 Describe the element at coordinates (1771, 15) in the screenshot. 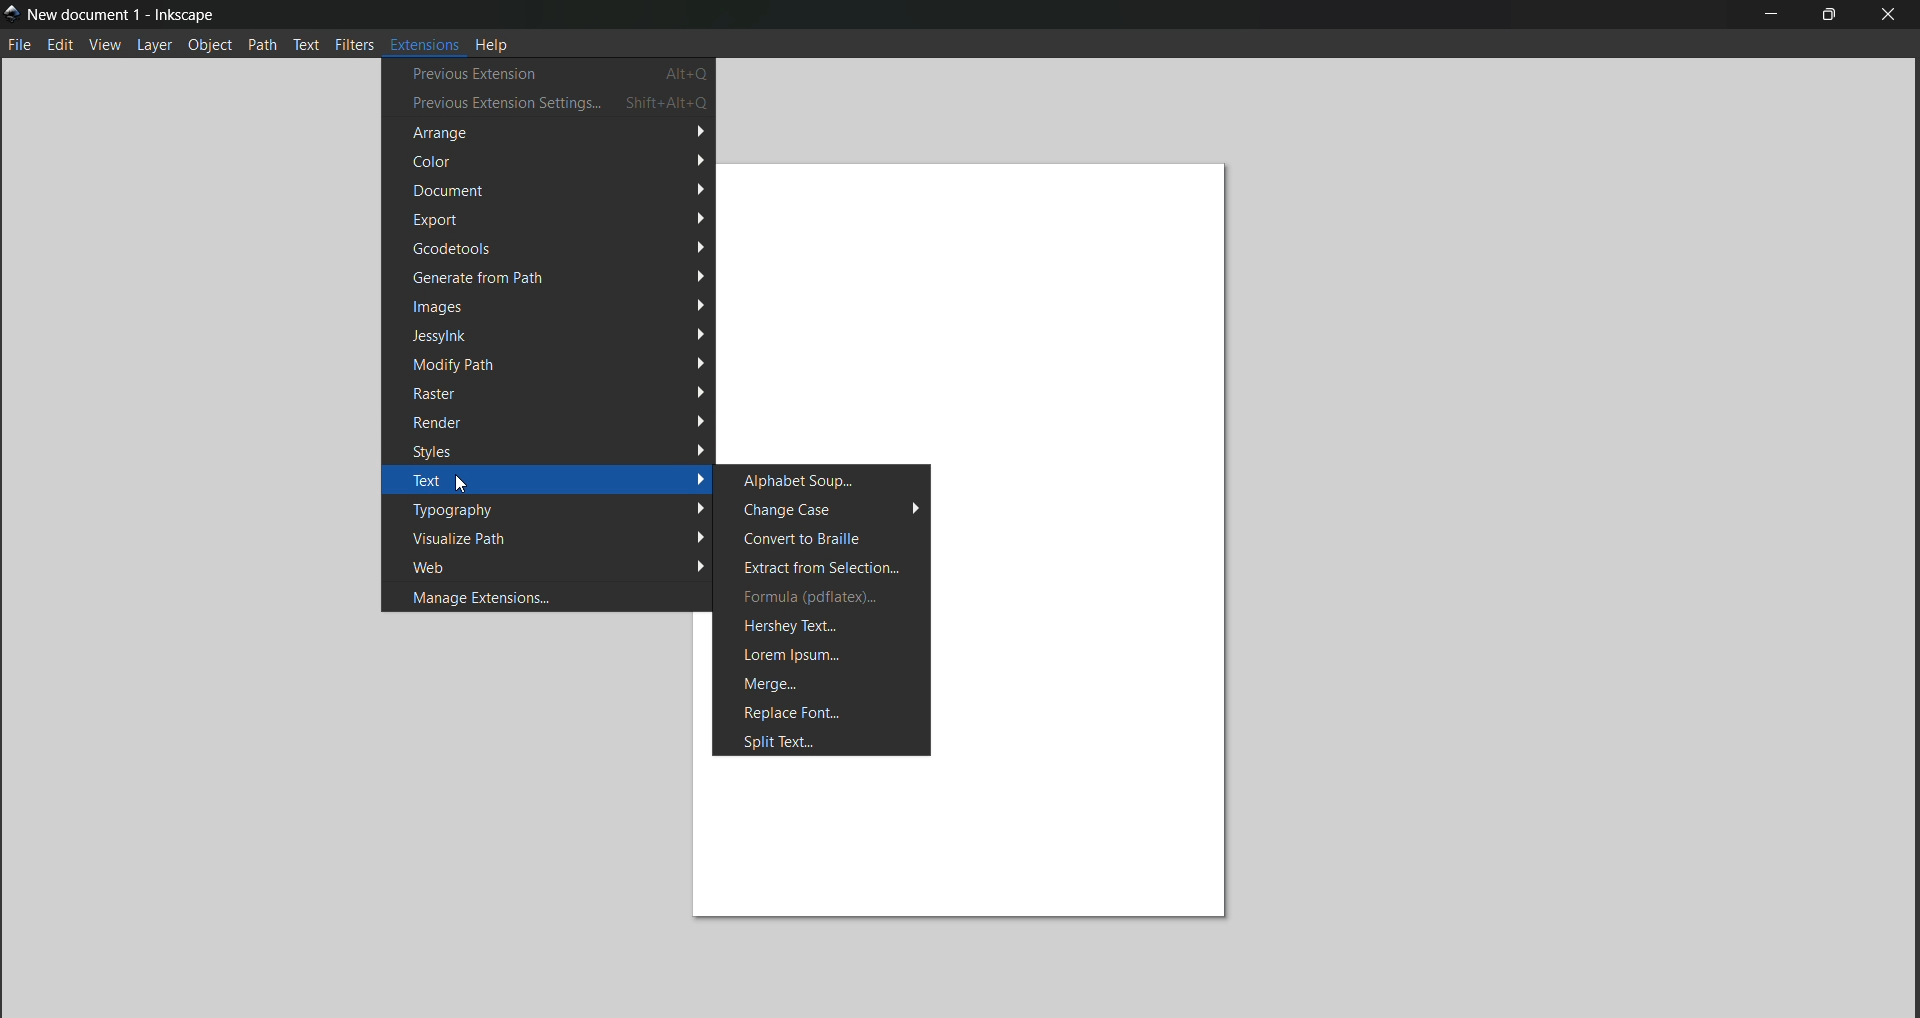

I see `minimize` at that location.